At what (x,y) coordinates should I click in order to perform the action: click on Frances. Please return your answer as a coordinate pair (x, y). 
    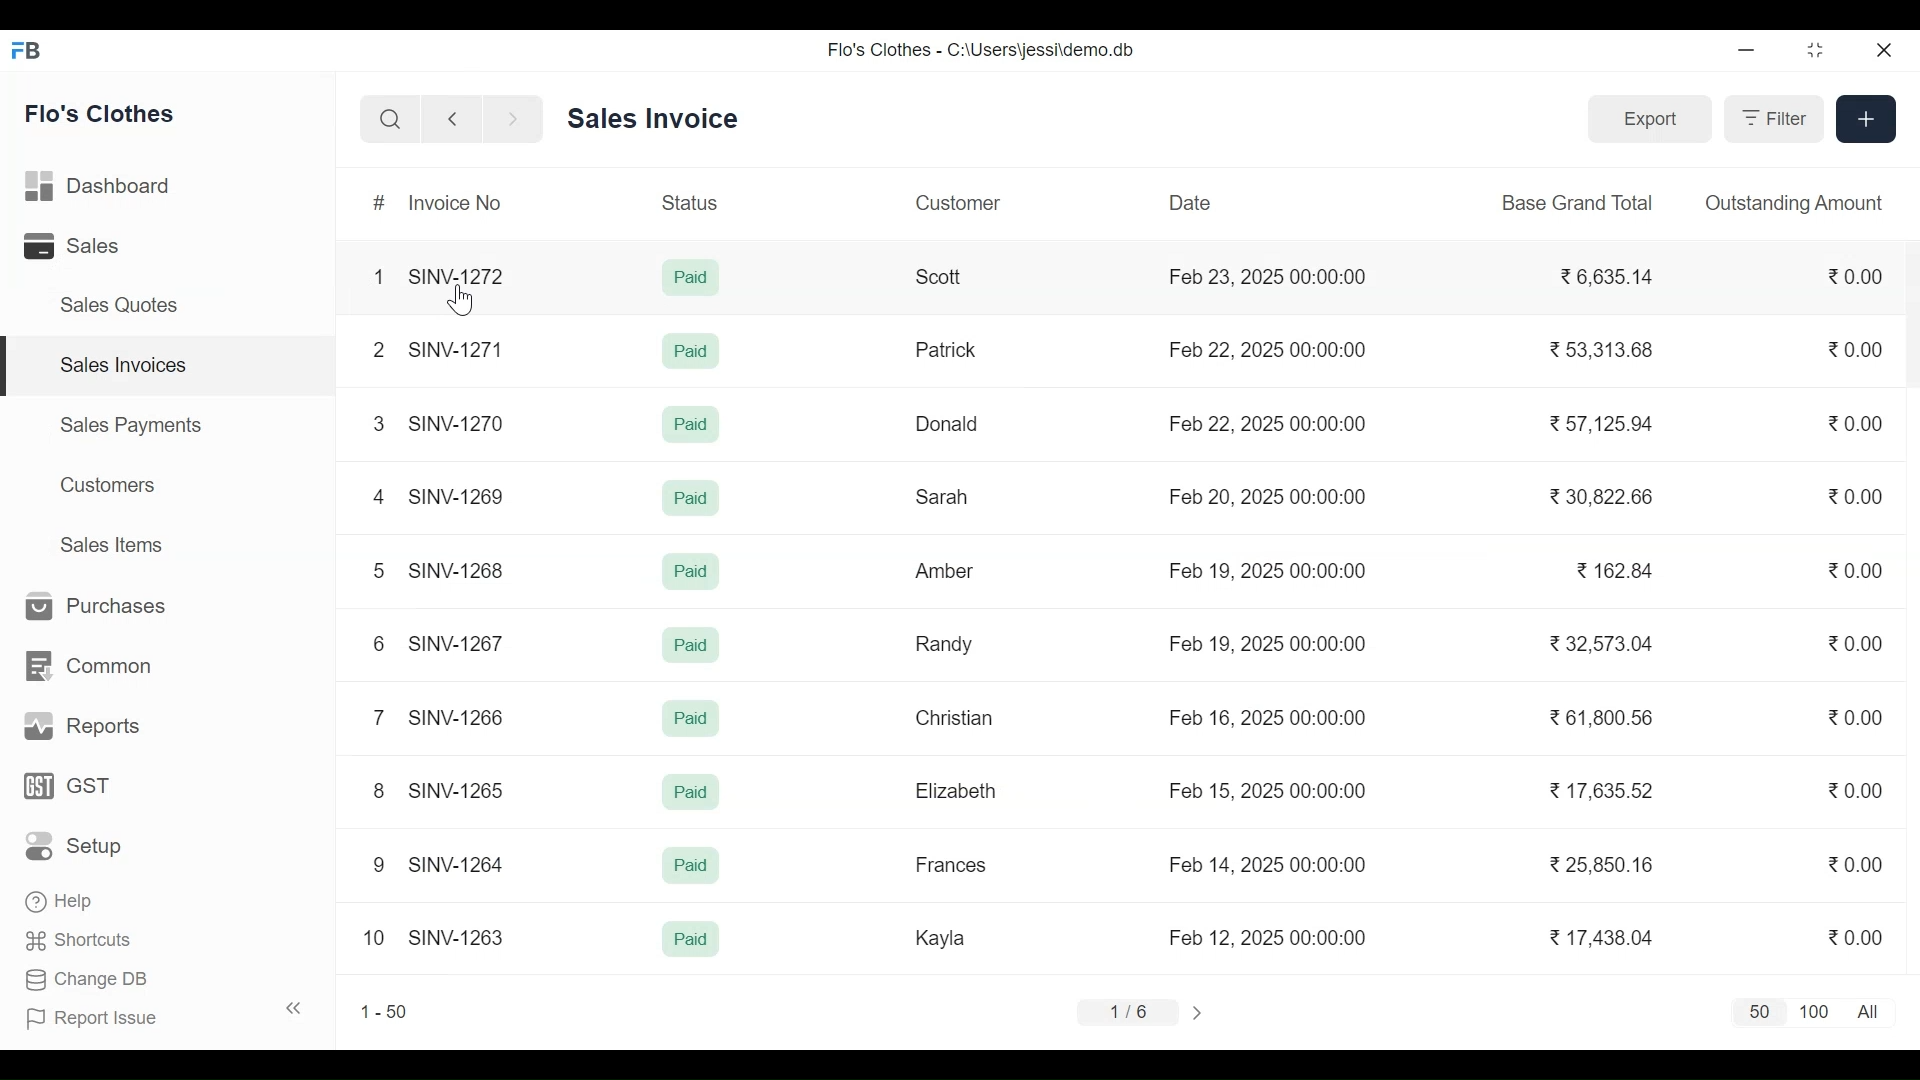
    Looking at the image, I should click on (955, 865).